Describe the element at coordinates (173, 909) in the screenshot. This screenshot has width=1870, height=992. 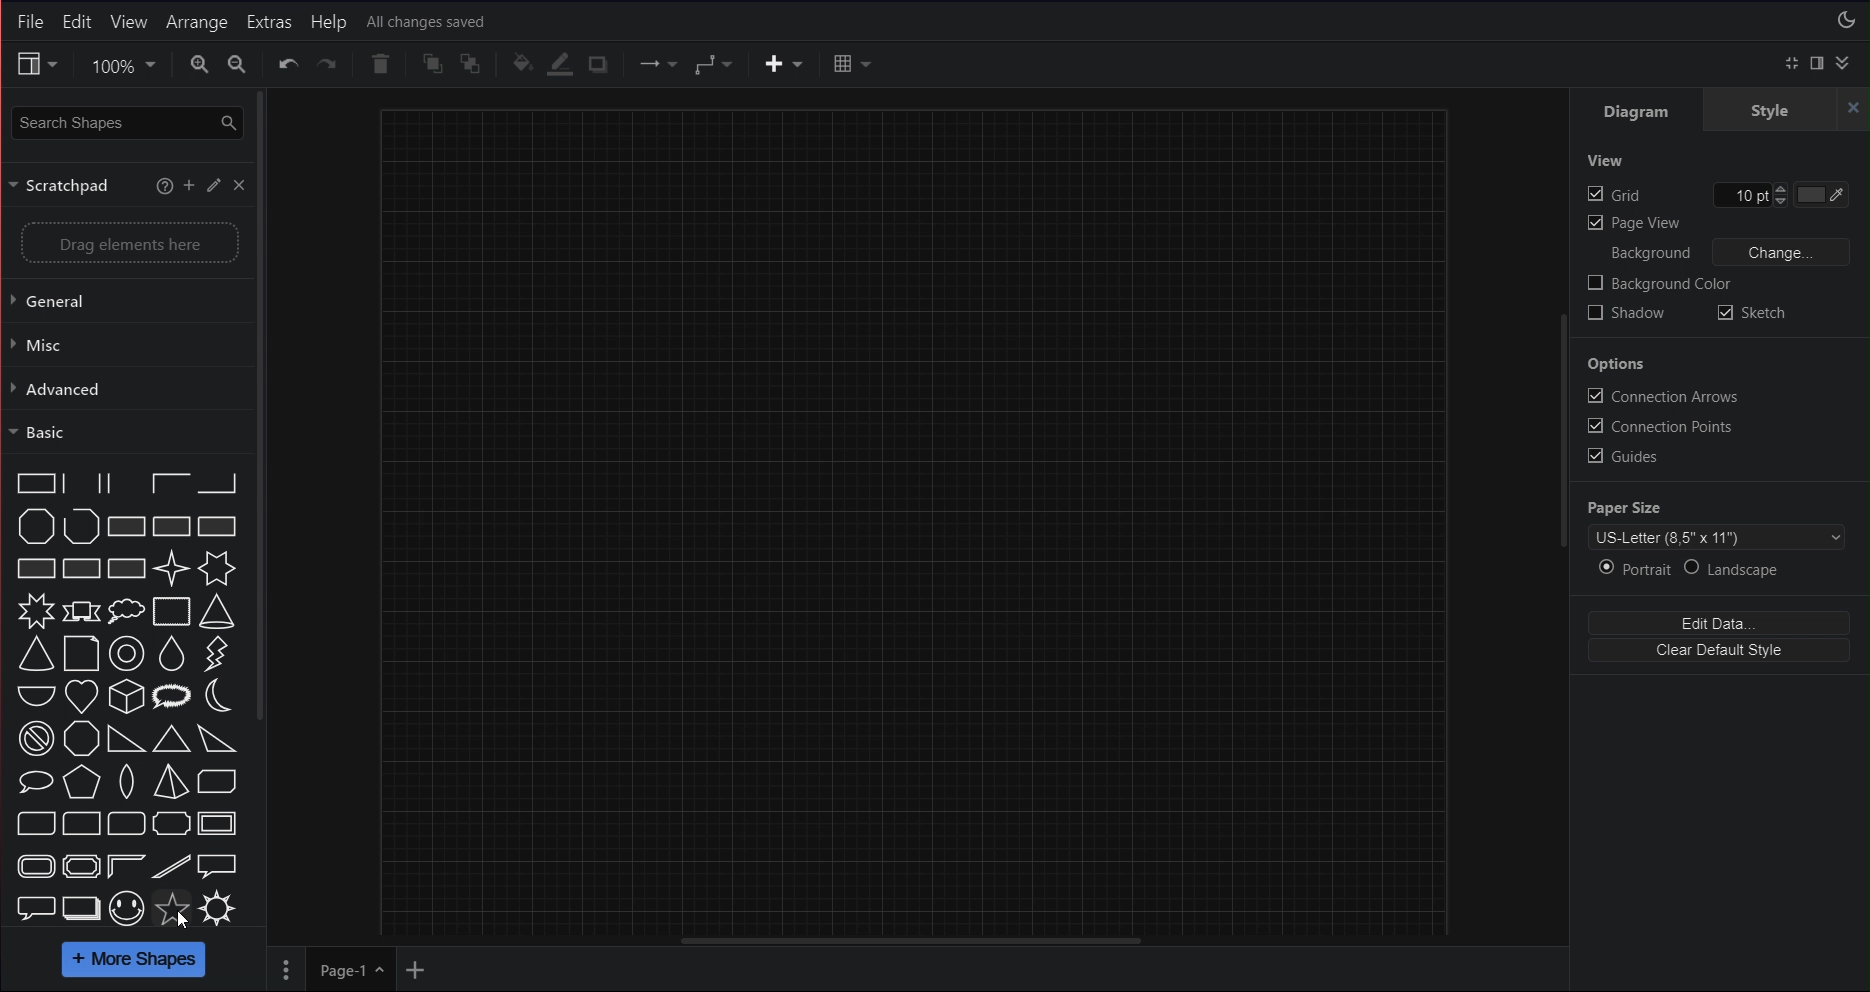
I see `star` at that location.